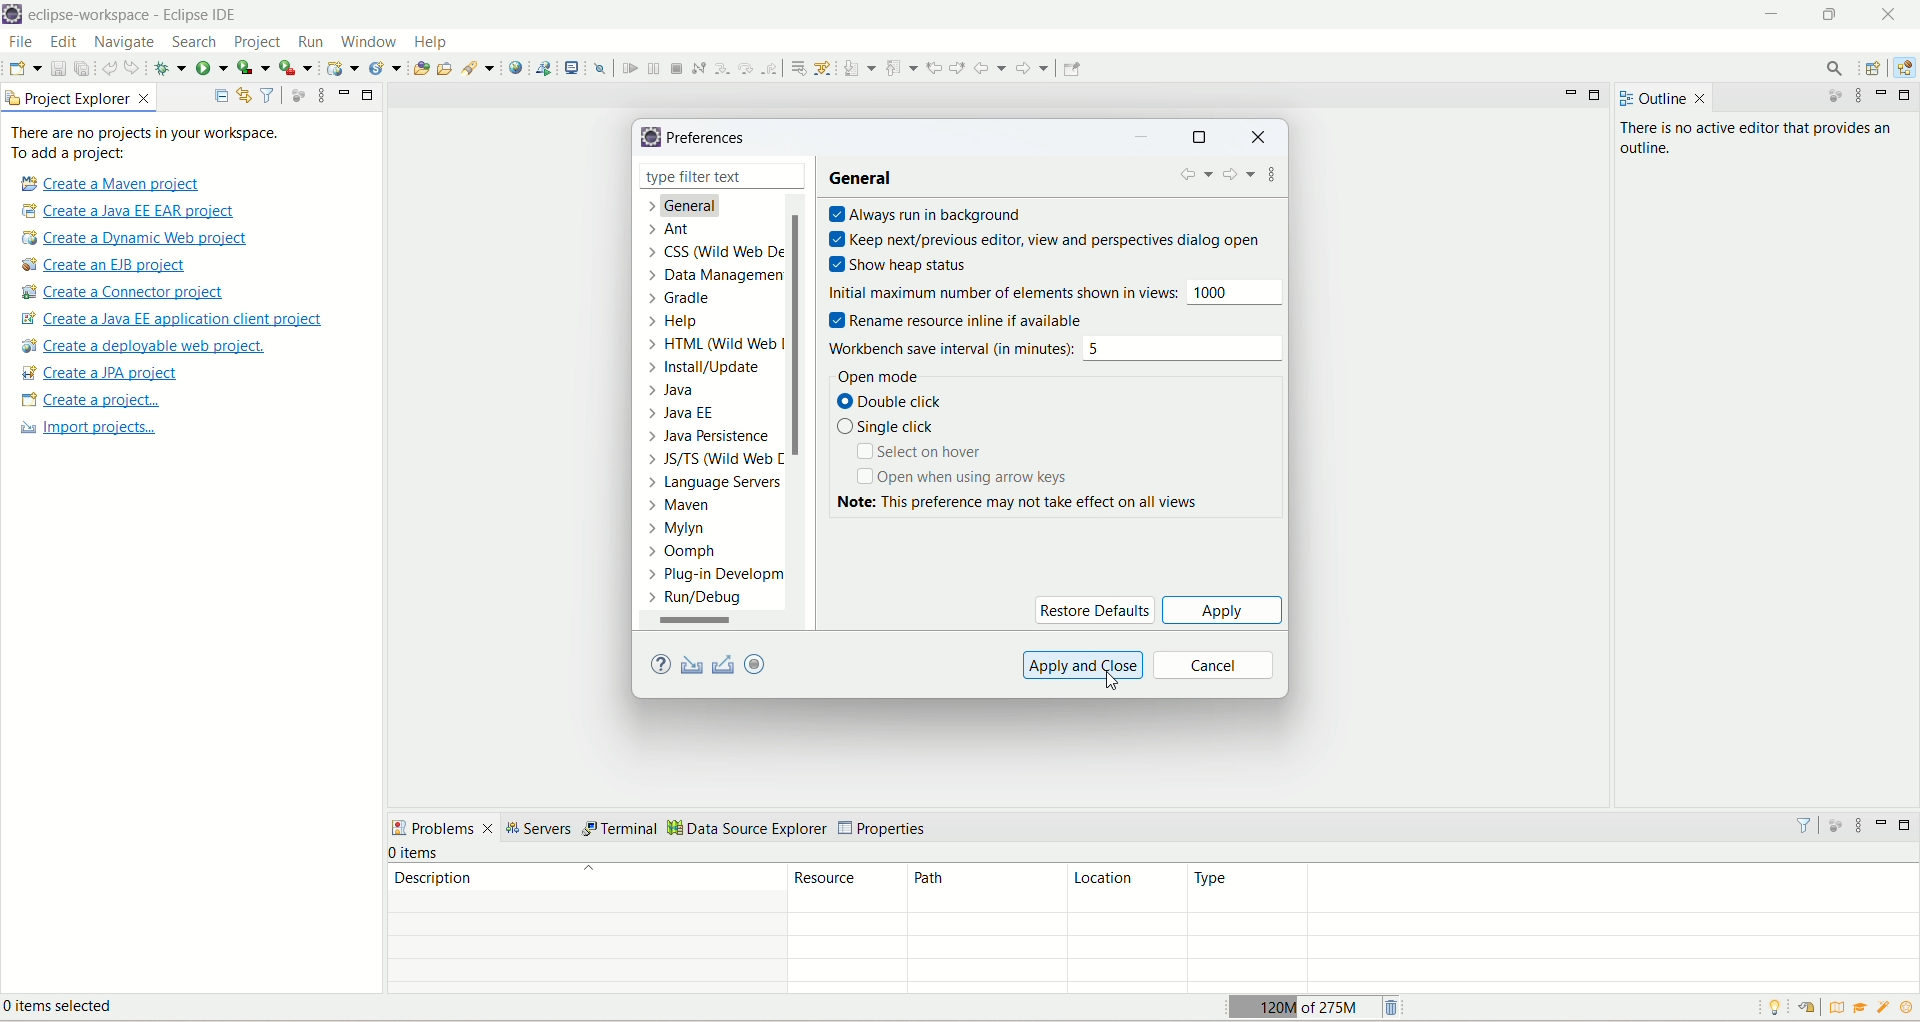  What do you see at coordinates (685, 508) in the screenshot?
I see `mayer` at bounding box center [685, 508].